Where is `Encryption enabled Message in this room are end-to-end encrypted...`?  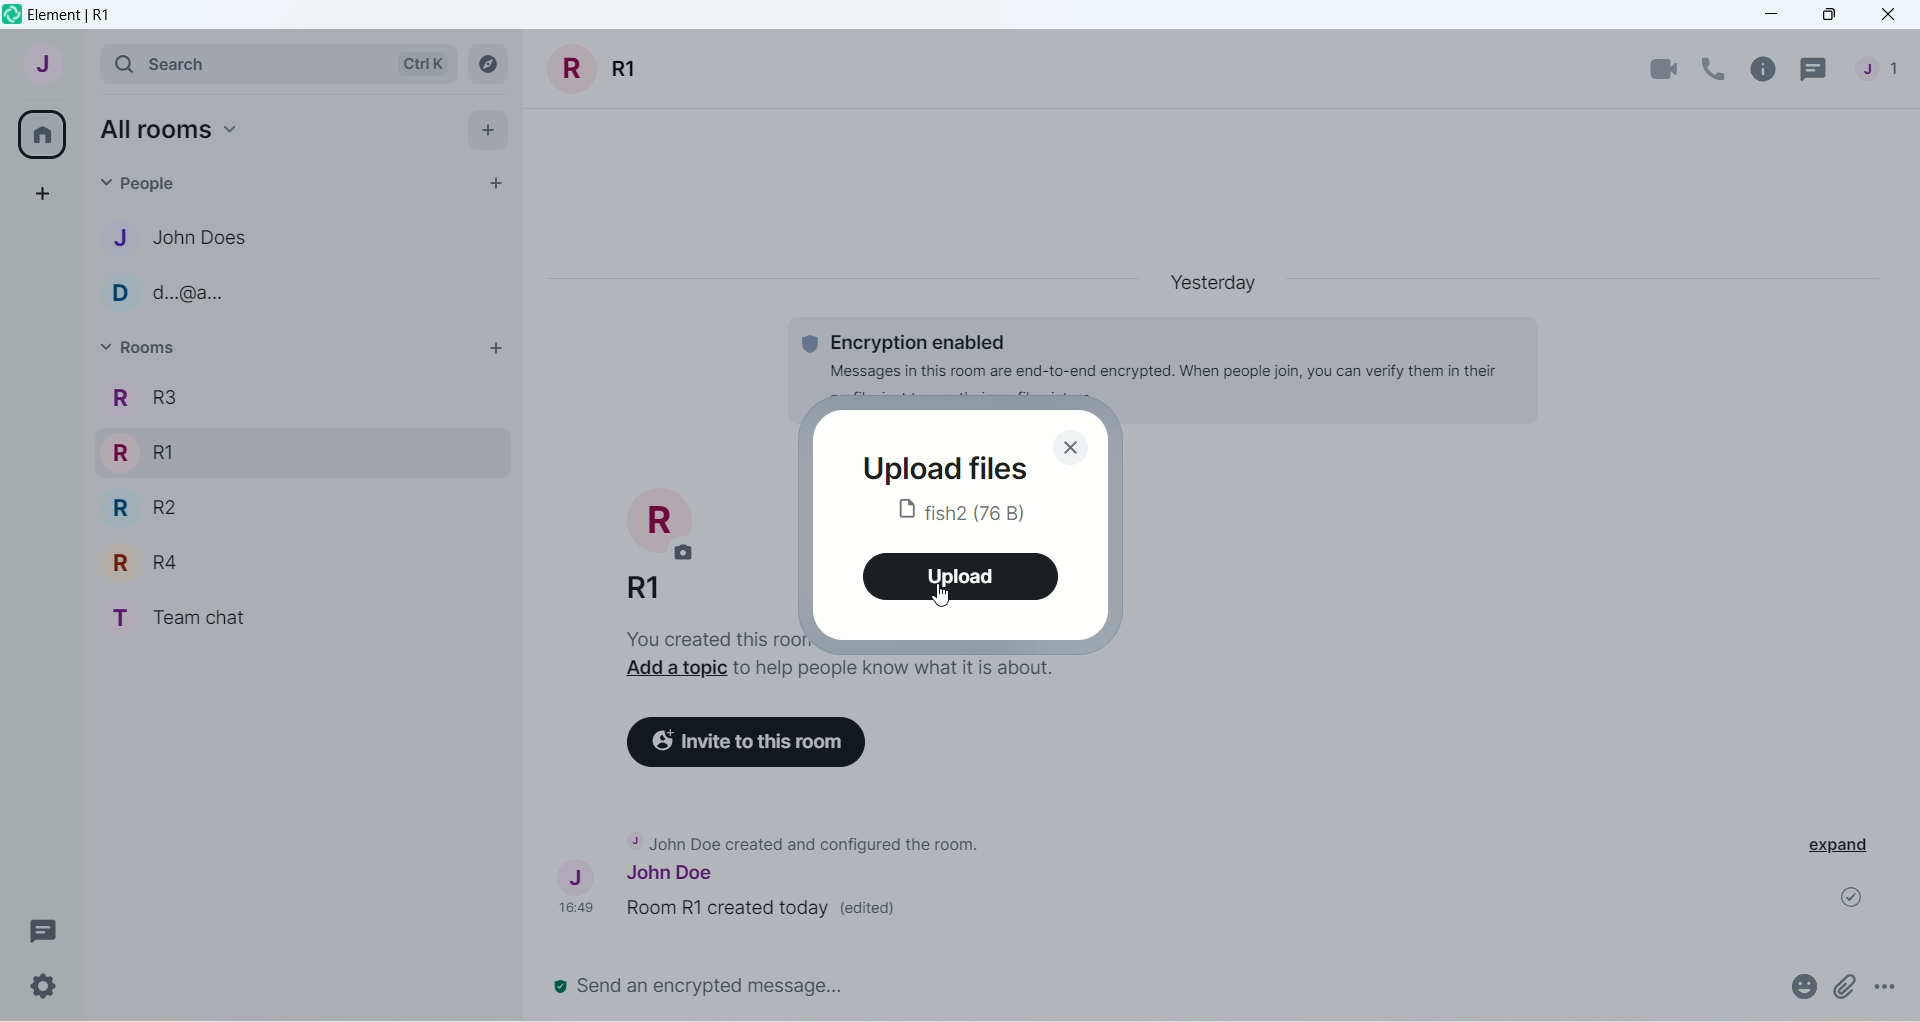
Encryption enabled Message in this room are end-to-end encrypted... is located at coordinates (1153, 361).